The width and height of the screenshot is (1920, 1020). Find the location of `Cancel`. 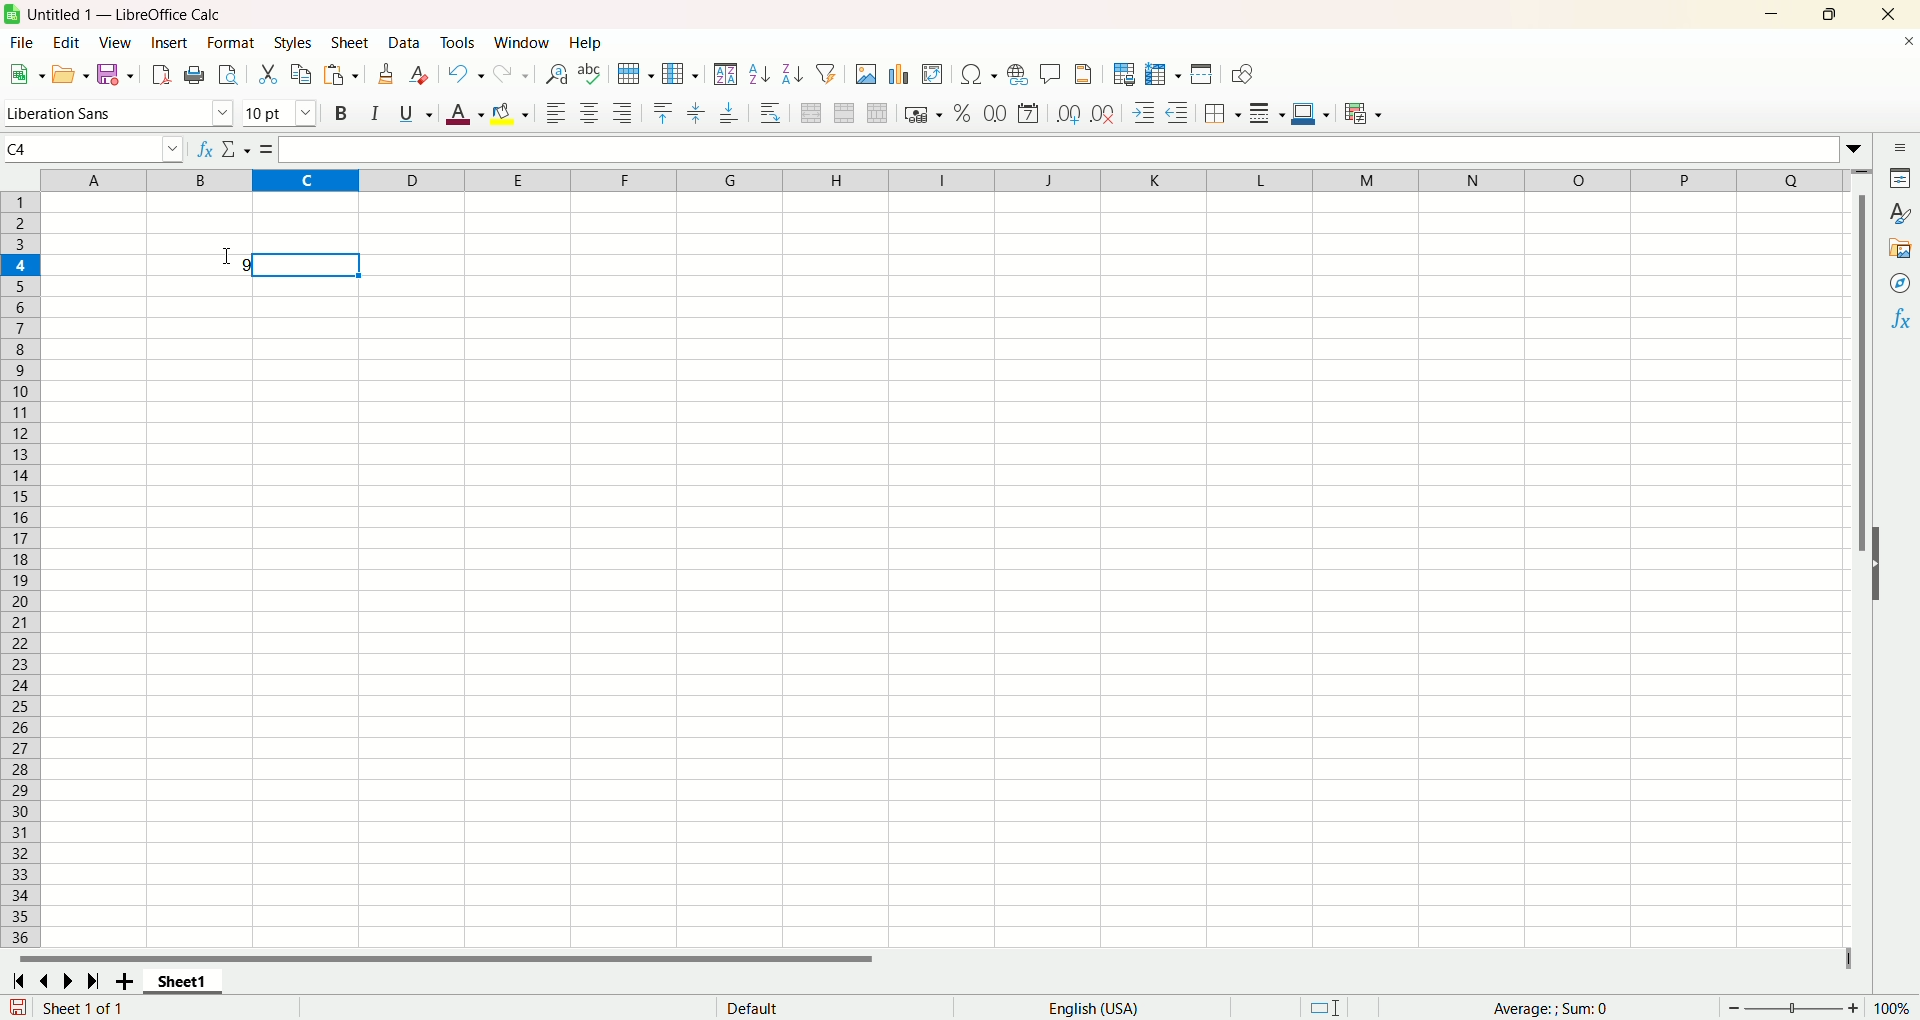

Cancel is located at coordinates (232, 149).